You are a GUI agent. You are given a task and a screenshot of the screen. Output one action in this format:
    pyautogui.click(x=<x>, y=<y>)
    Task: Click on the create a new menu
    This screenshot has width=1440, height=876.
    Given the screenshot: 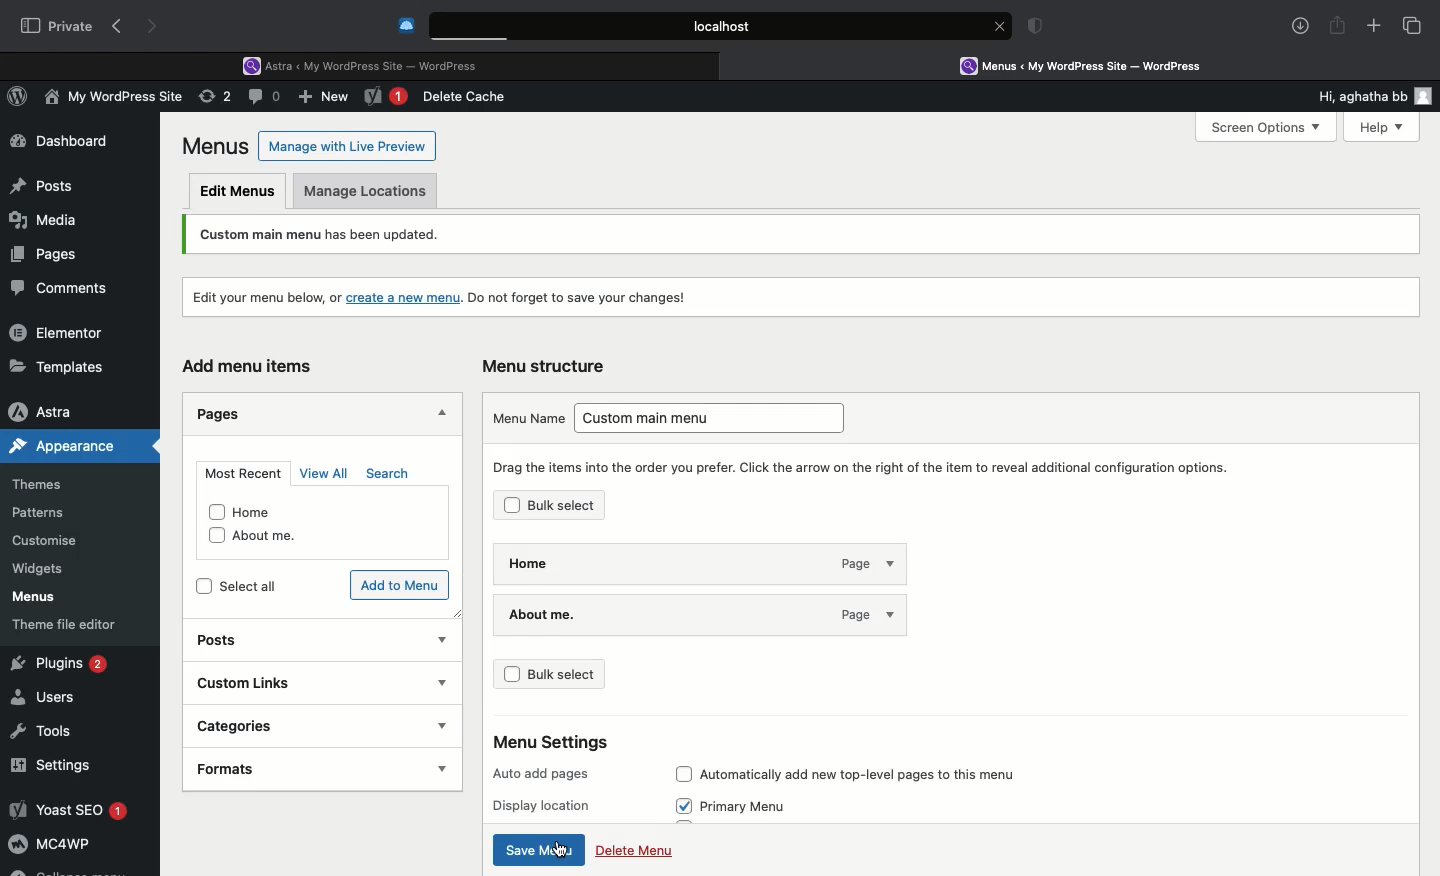 What is the action you would take?
    pyautogui.click(x=407, y=293)
    